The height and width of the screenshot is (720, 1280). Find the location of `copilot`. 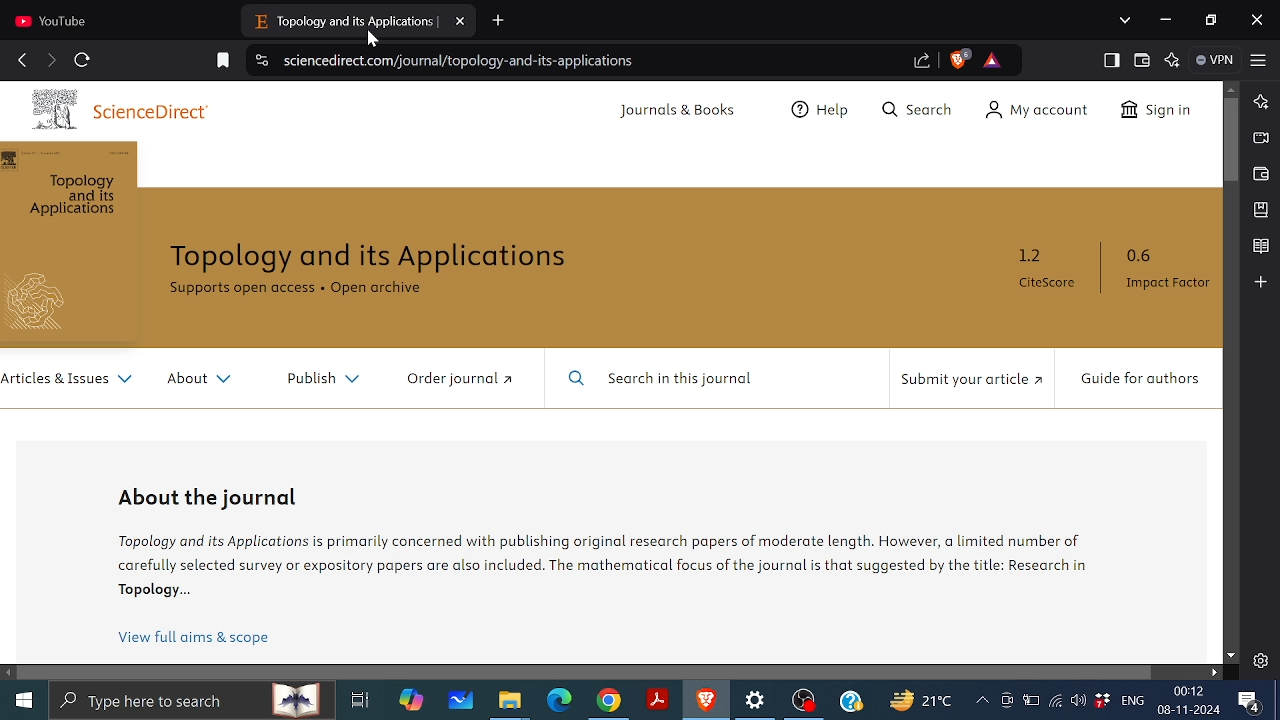

copilot is located at coordinates (412, 700).